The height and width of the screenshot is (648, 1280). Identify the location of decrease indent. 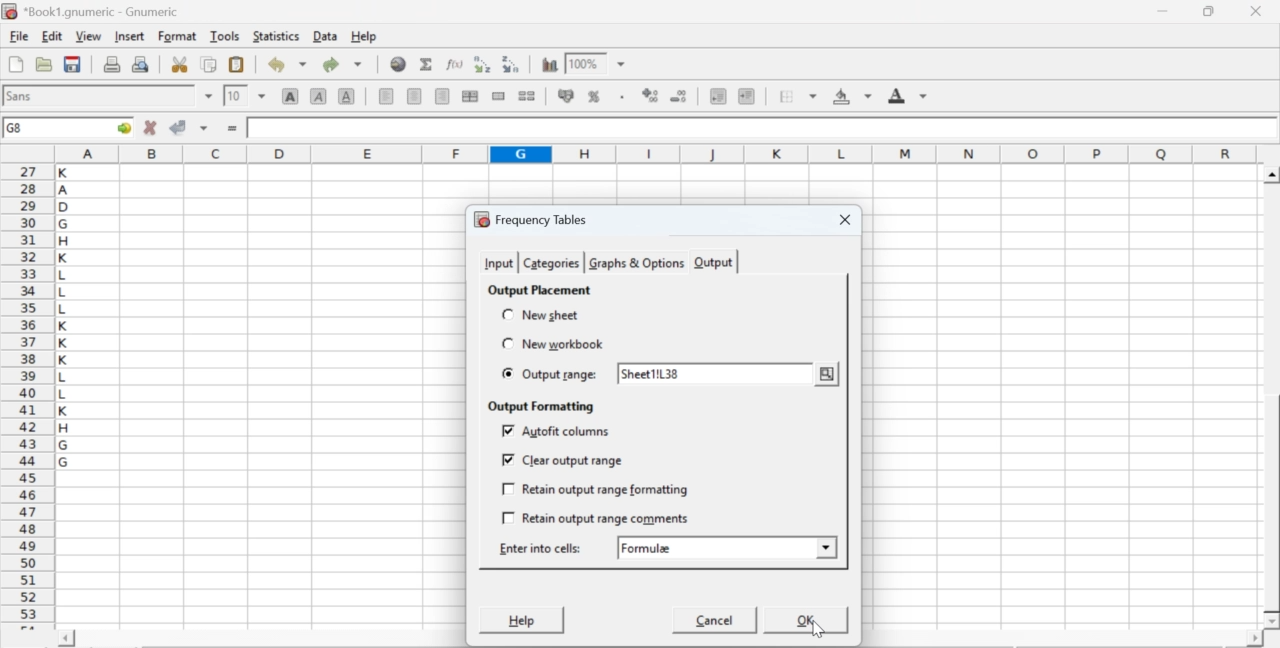
(718, 95).